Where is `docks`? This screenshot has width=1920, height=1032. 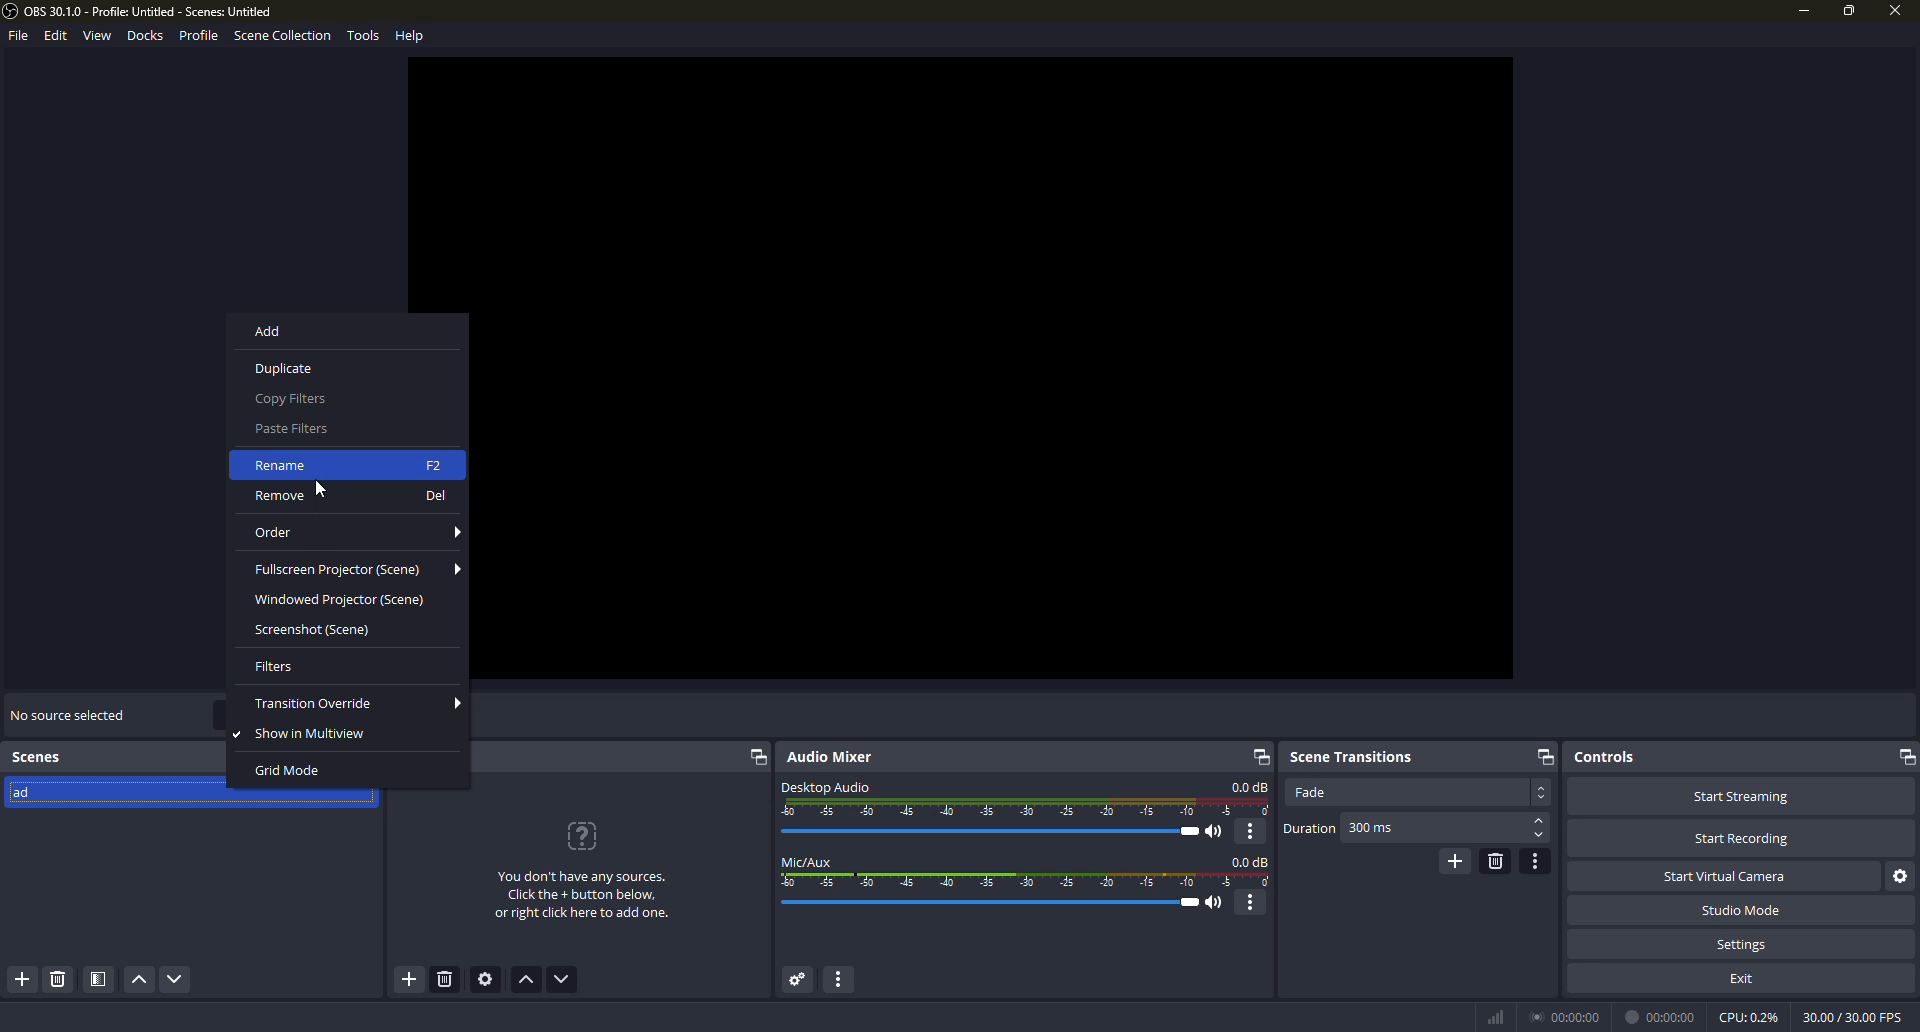 docks is located at coordinates (143, 36).